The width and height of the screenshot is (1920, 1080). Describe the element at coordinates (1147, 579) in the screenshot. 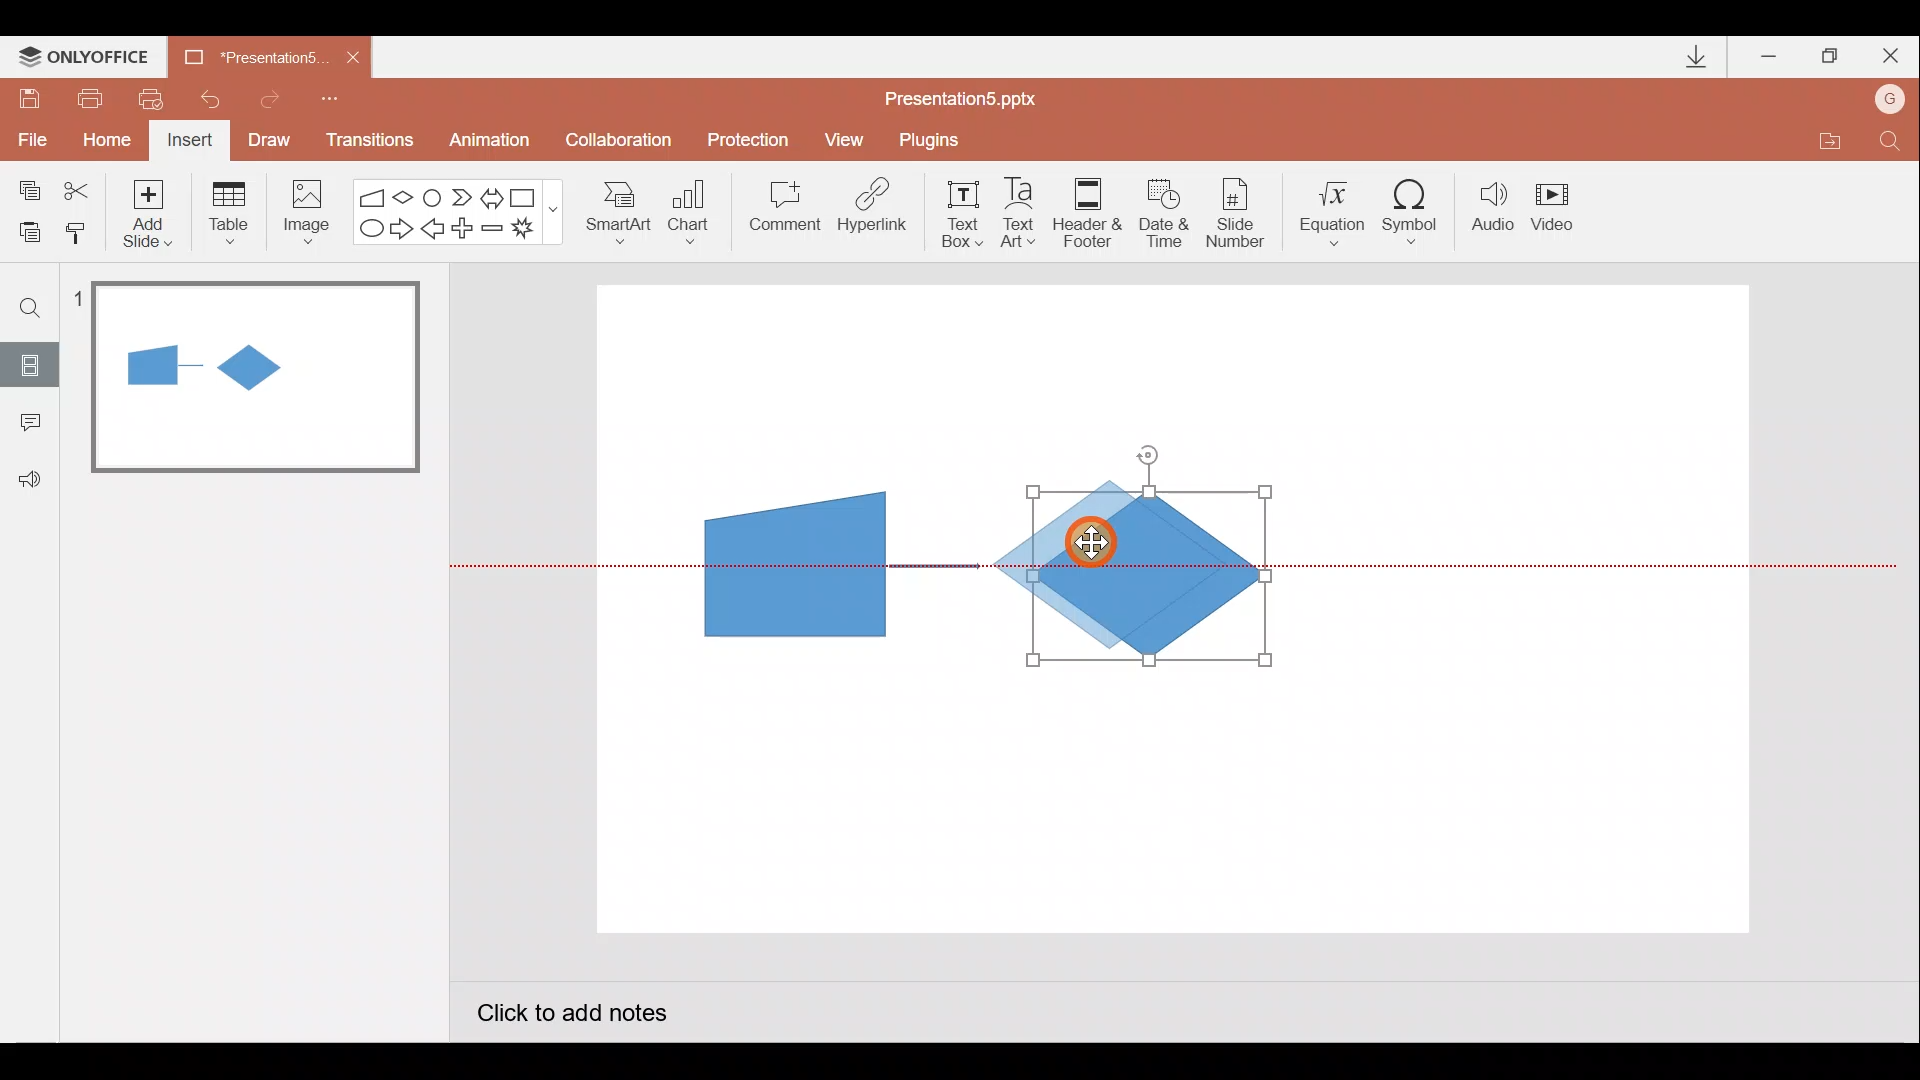

I see `Decision flow chart` at that location.